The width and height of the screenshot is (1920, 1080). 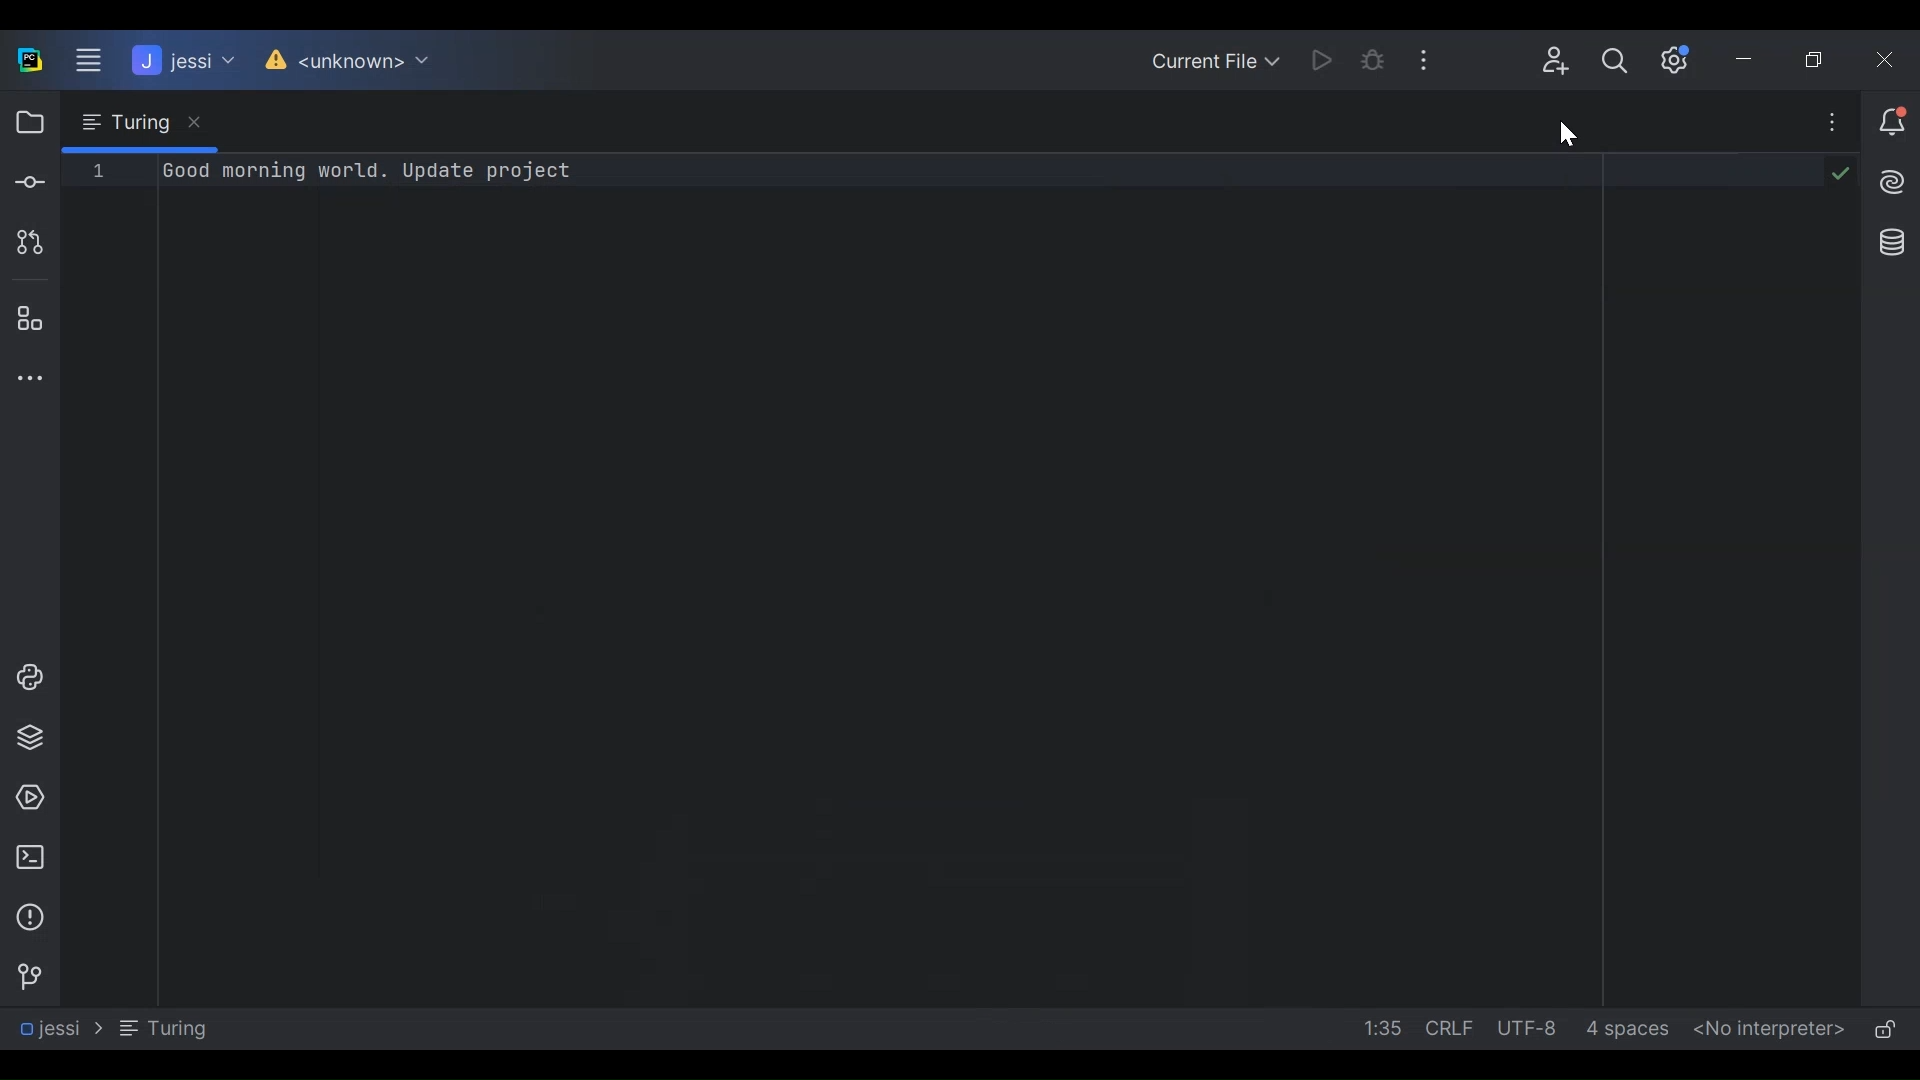 I want to click on Close, so click(x=1891, y=59).